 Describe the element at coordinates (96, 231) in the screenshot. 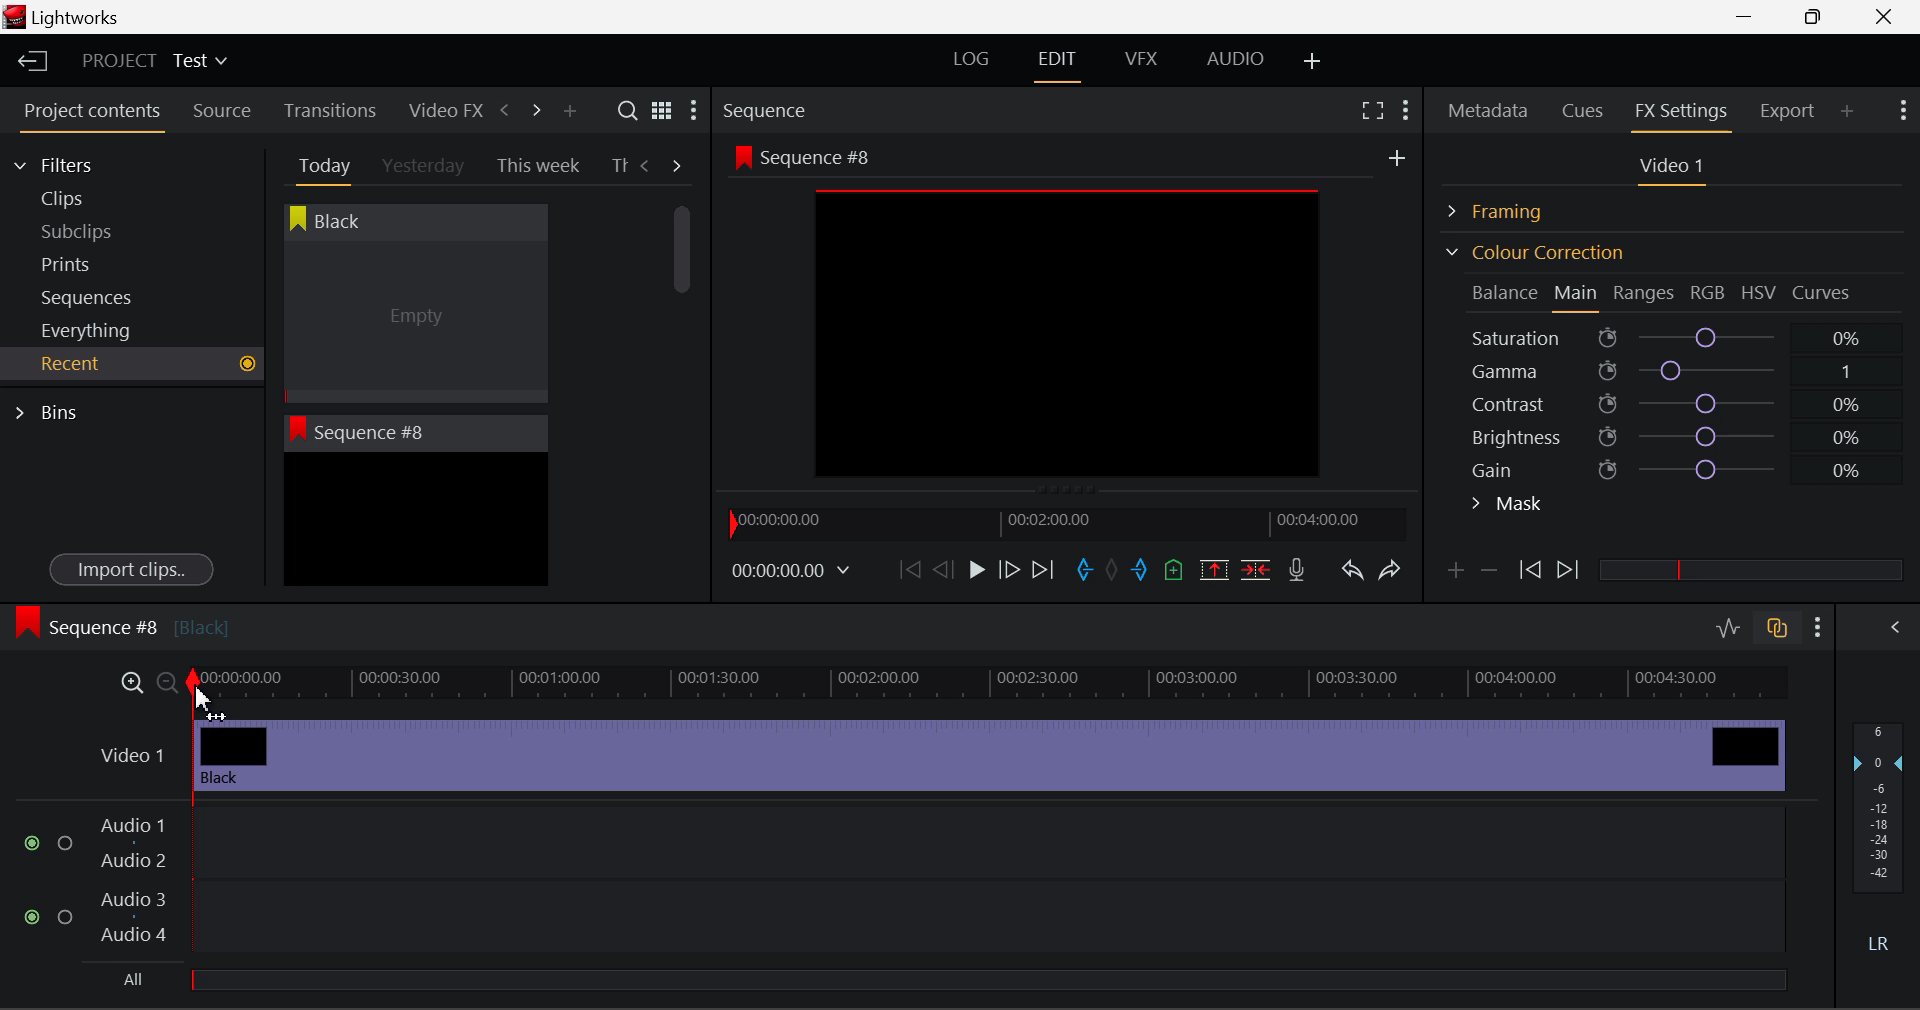

I see `Subclips` at that location.